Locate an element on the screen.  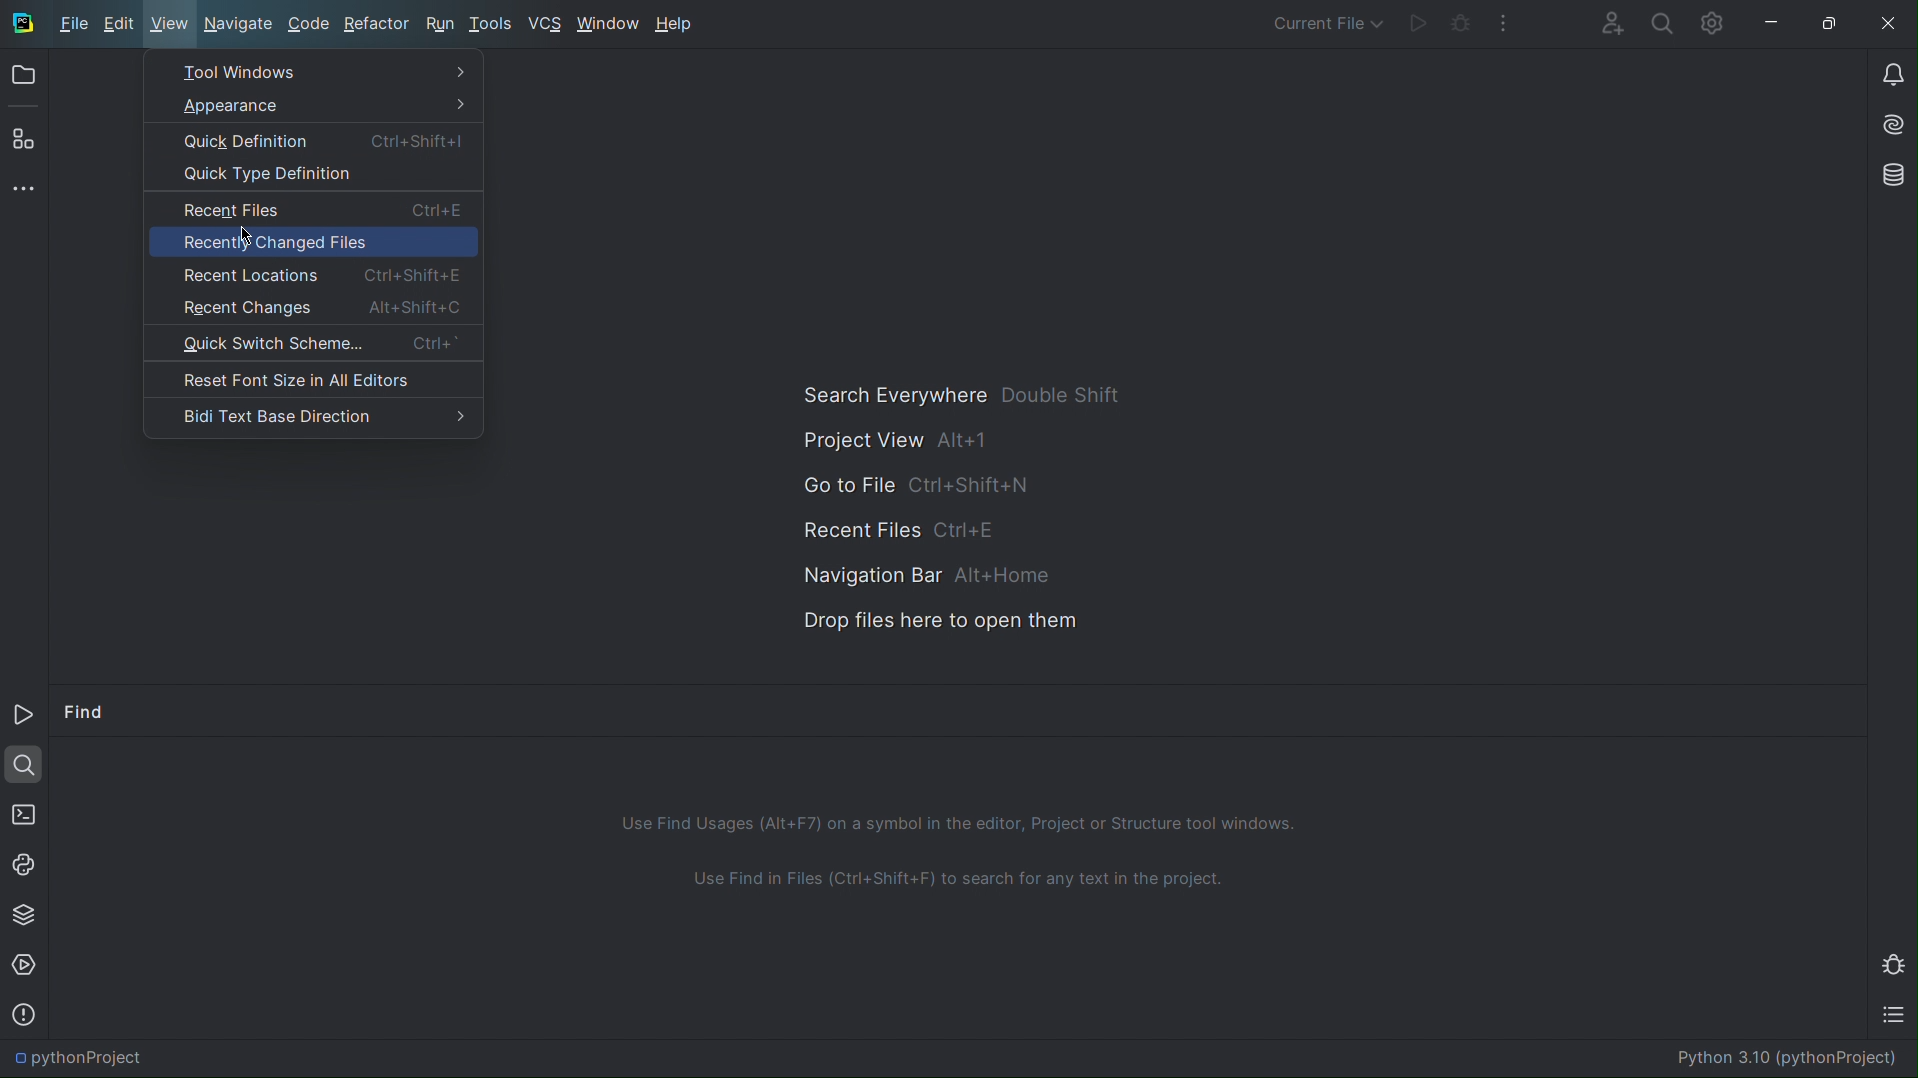
More is located at coordinates (25, 186).